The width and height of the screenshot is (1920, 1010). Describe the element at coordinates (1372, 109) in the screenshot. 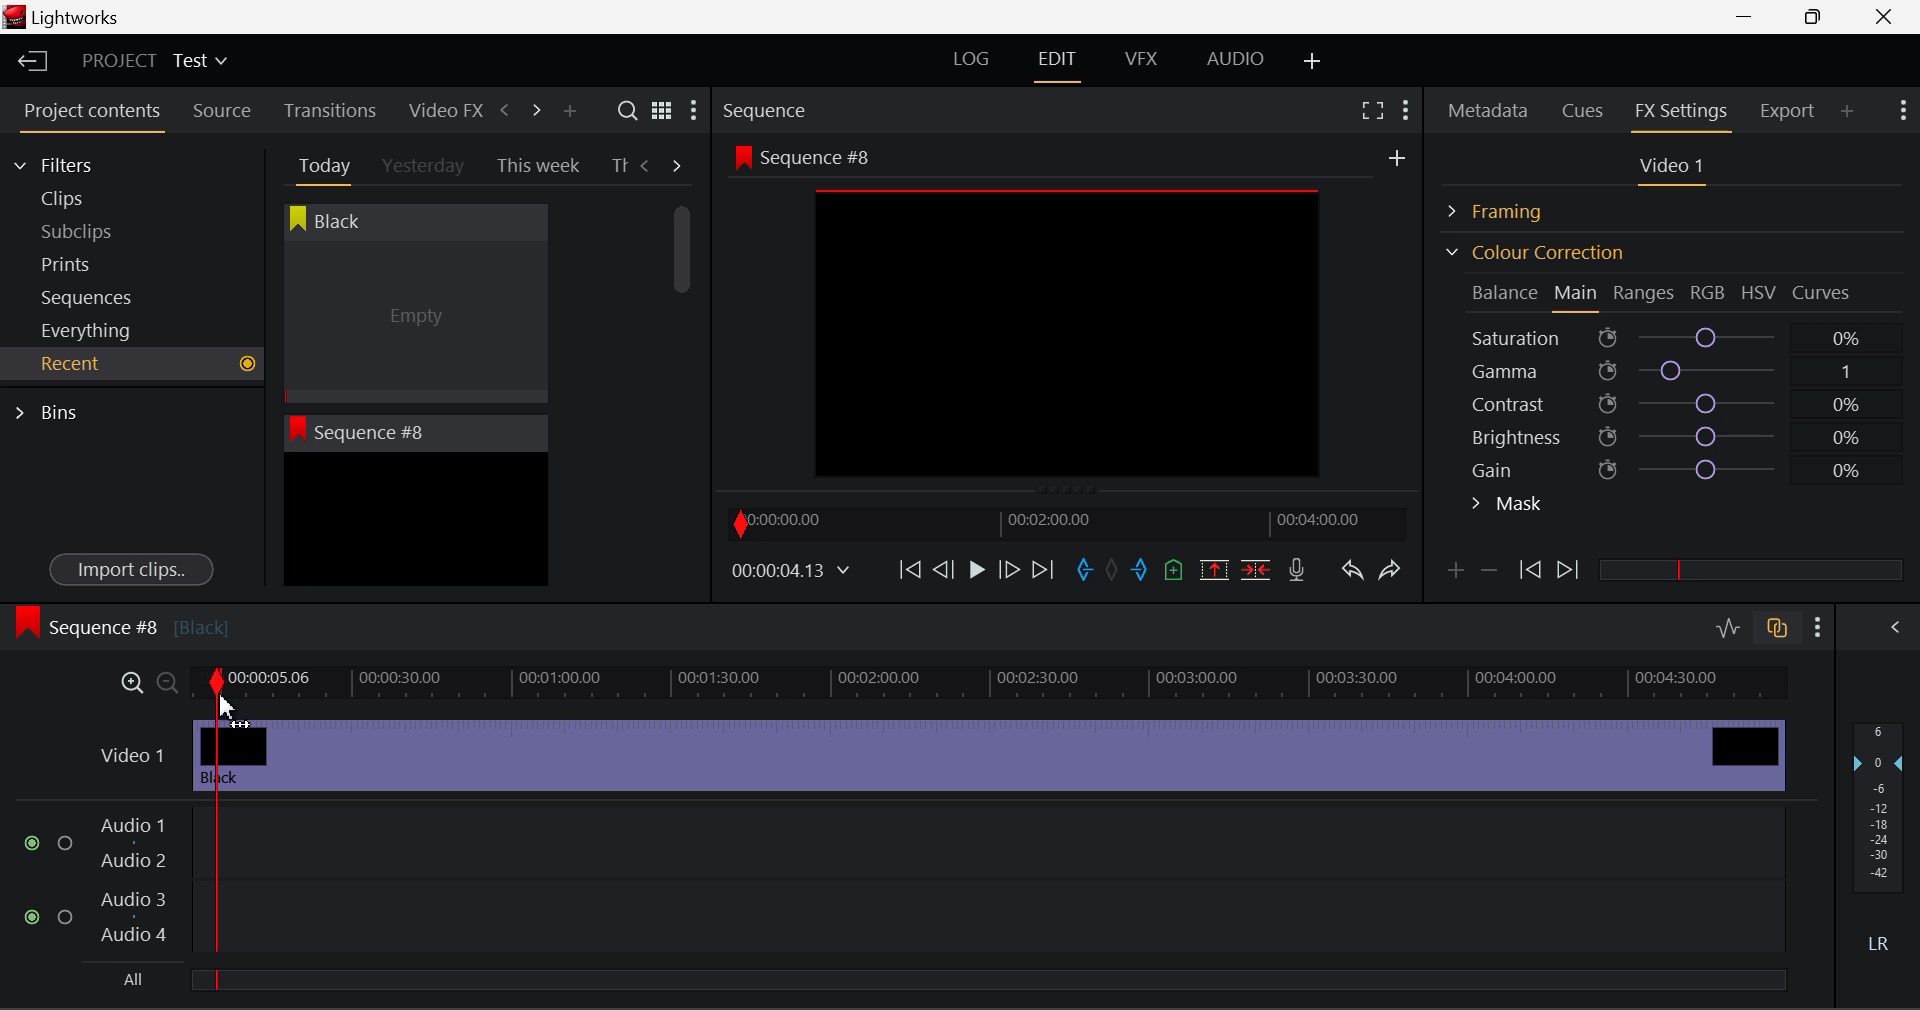

I see `Full Screen` at that location.